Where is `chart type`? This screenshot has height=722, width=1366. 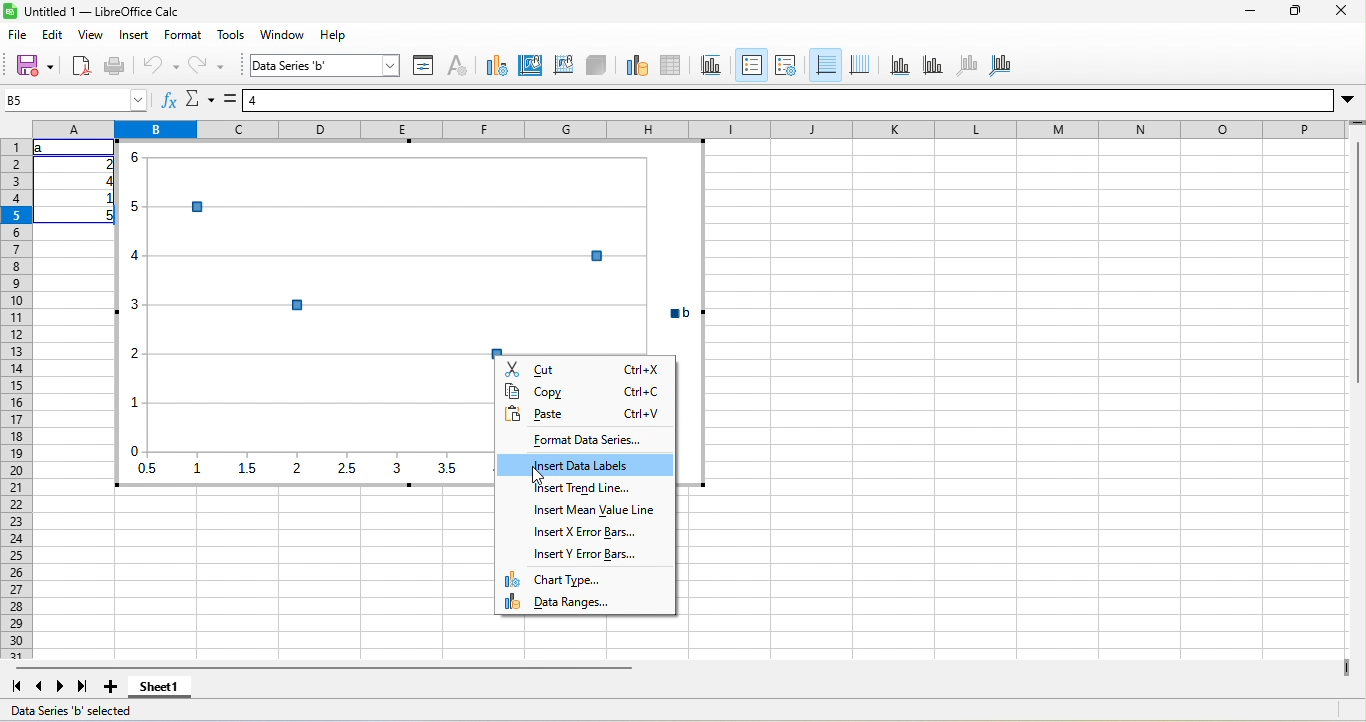 chart type is located at coordinates (584, 579).